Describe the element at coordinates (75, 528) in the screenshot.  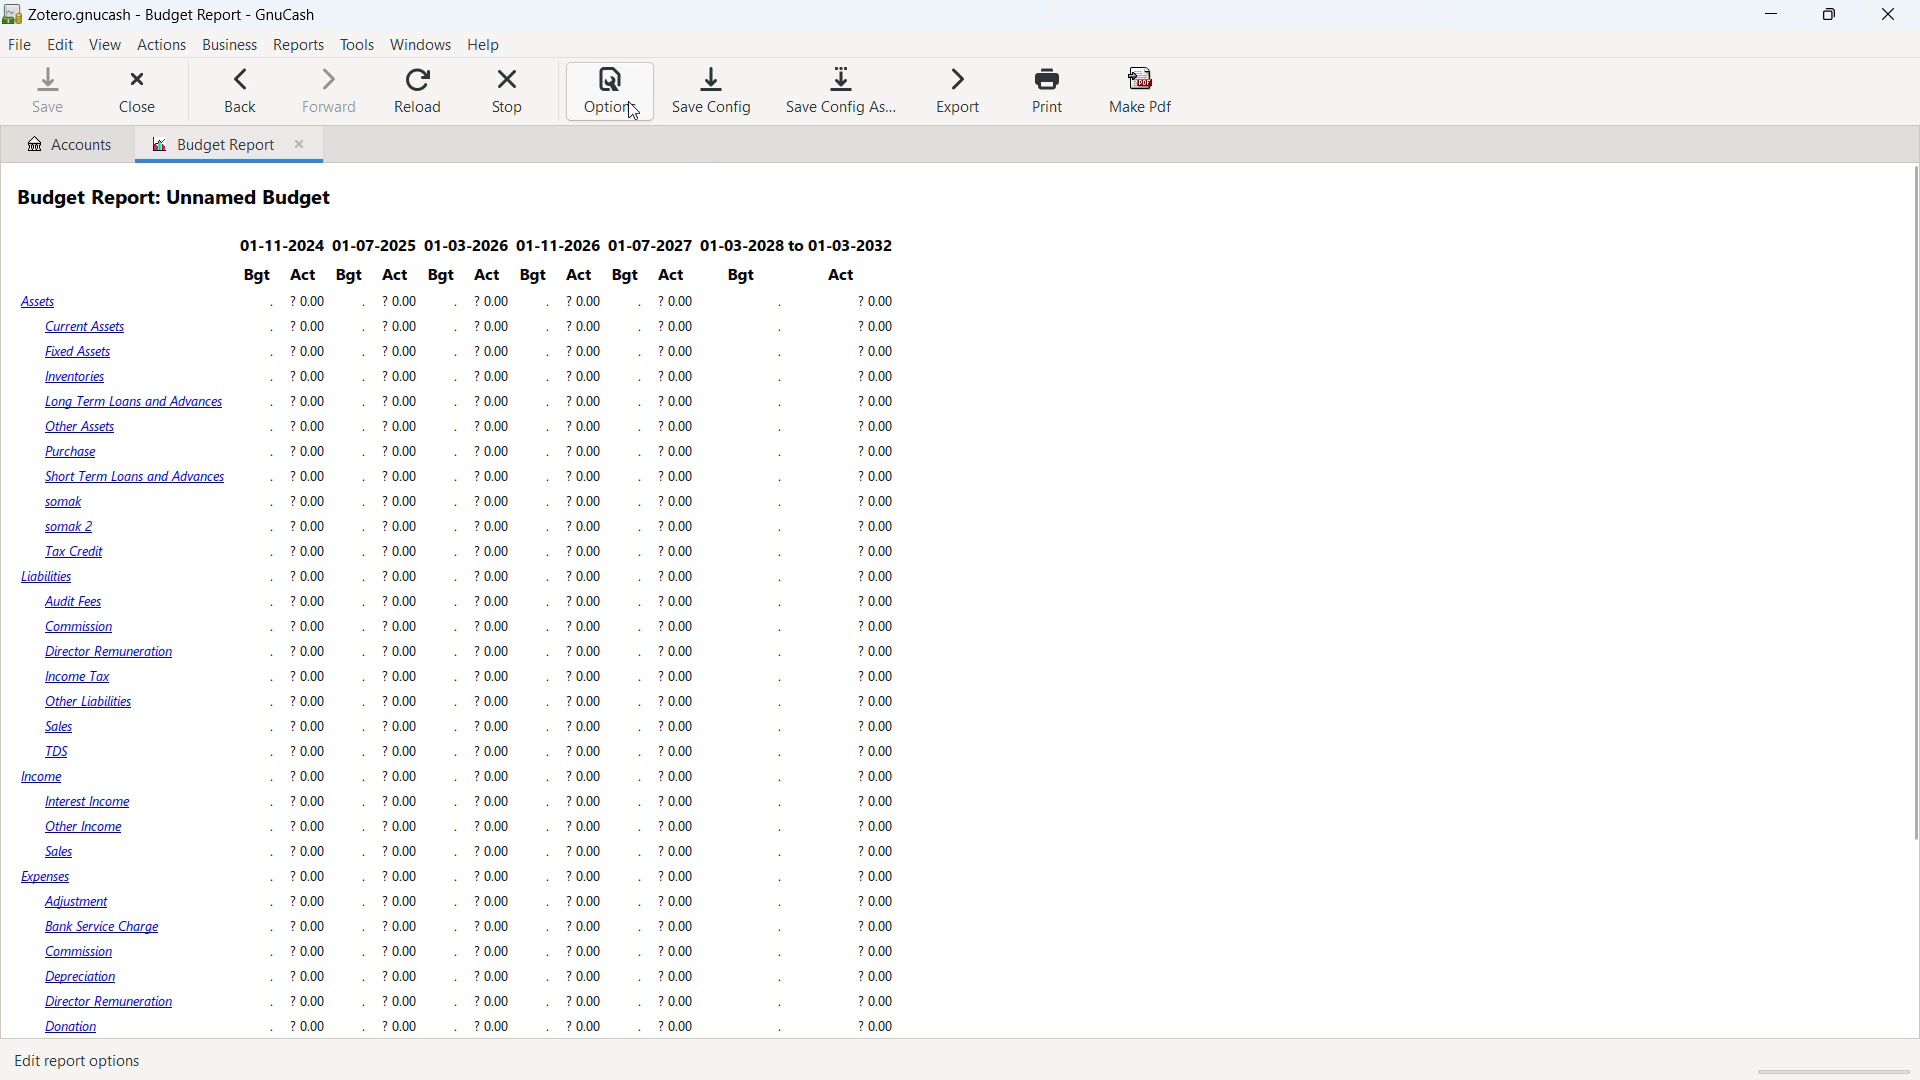
I see `somak 2` at that location.